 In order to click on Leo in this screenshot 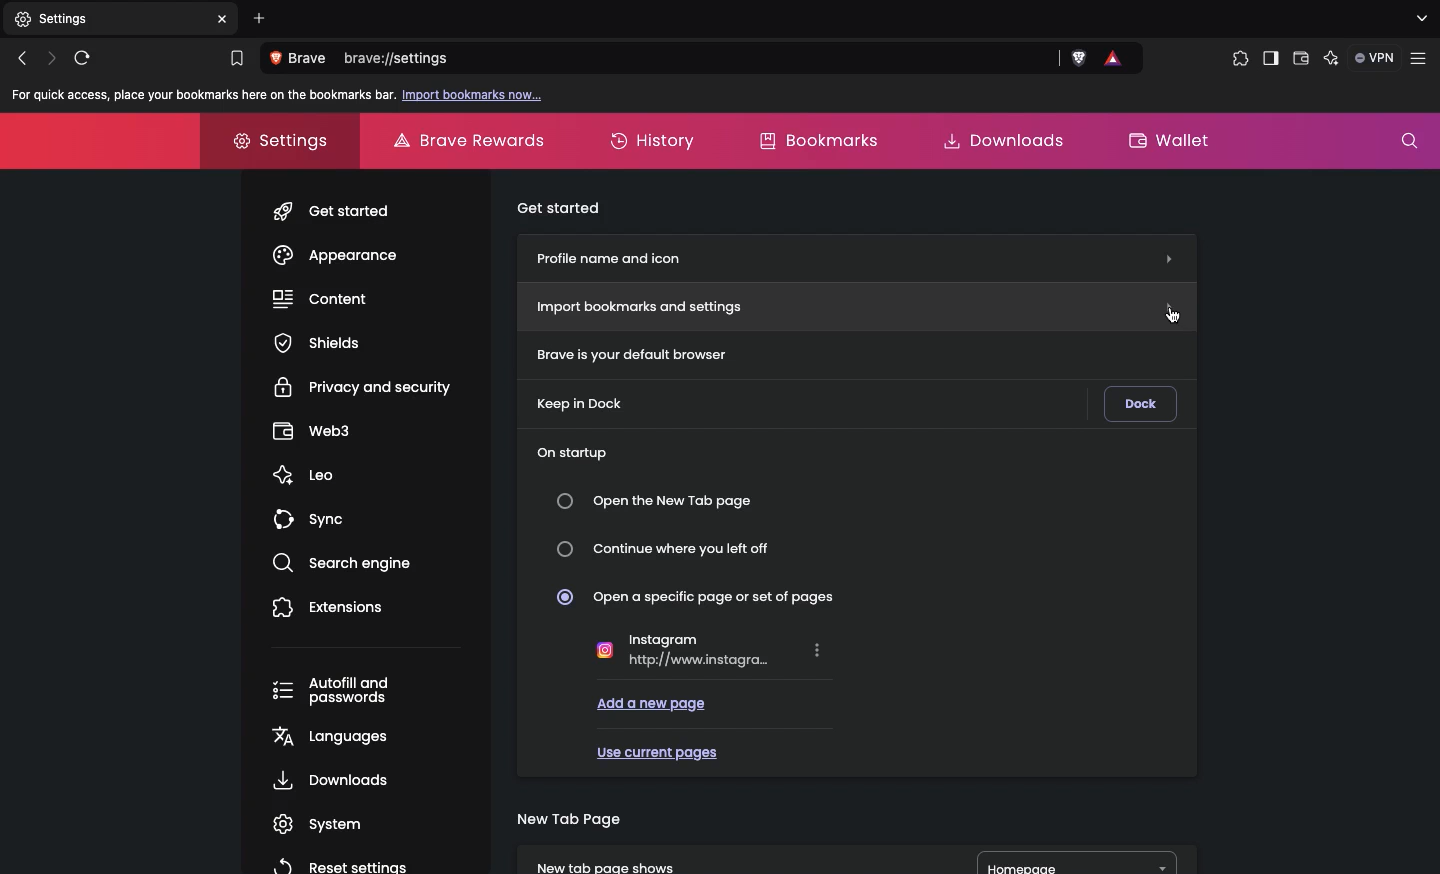, I will do `click(303, 470)`.